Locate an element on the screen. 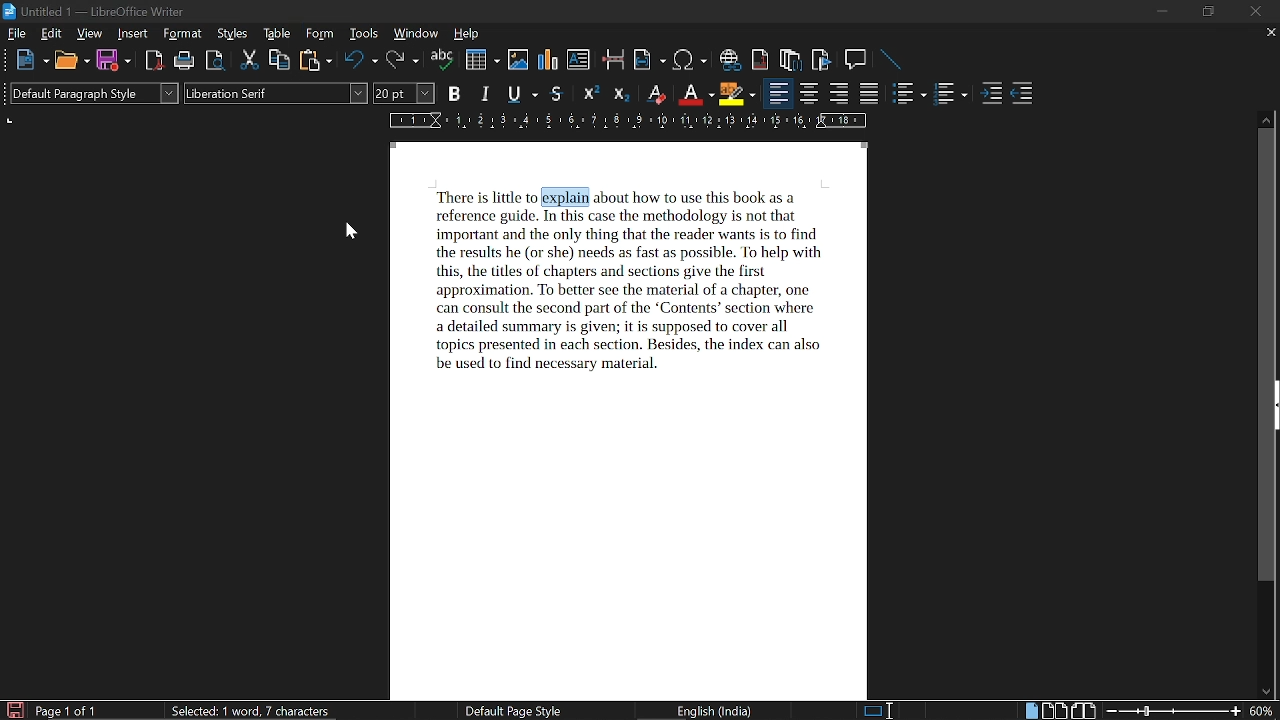  tools is located at coordinates (365, 34).